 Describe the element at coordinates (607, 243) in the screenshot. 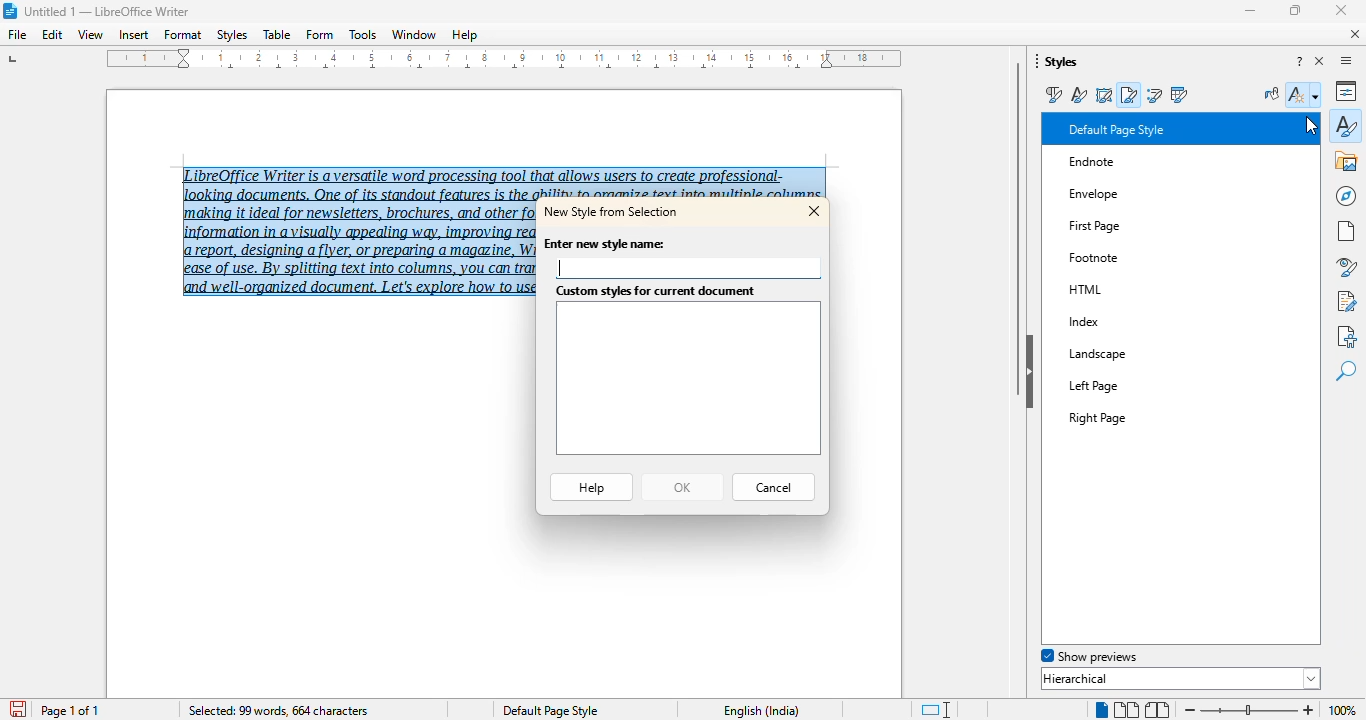

I see `enter new style name: ` at that location.